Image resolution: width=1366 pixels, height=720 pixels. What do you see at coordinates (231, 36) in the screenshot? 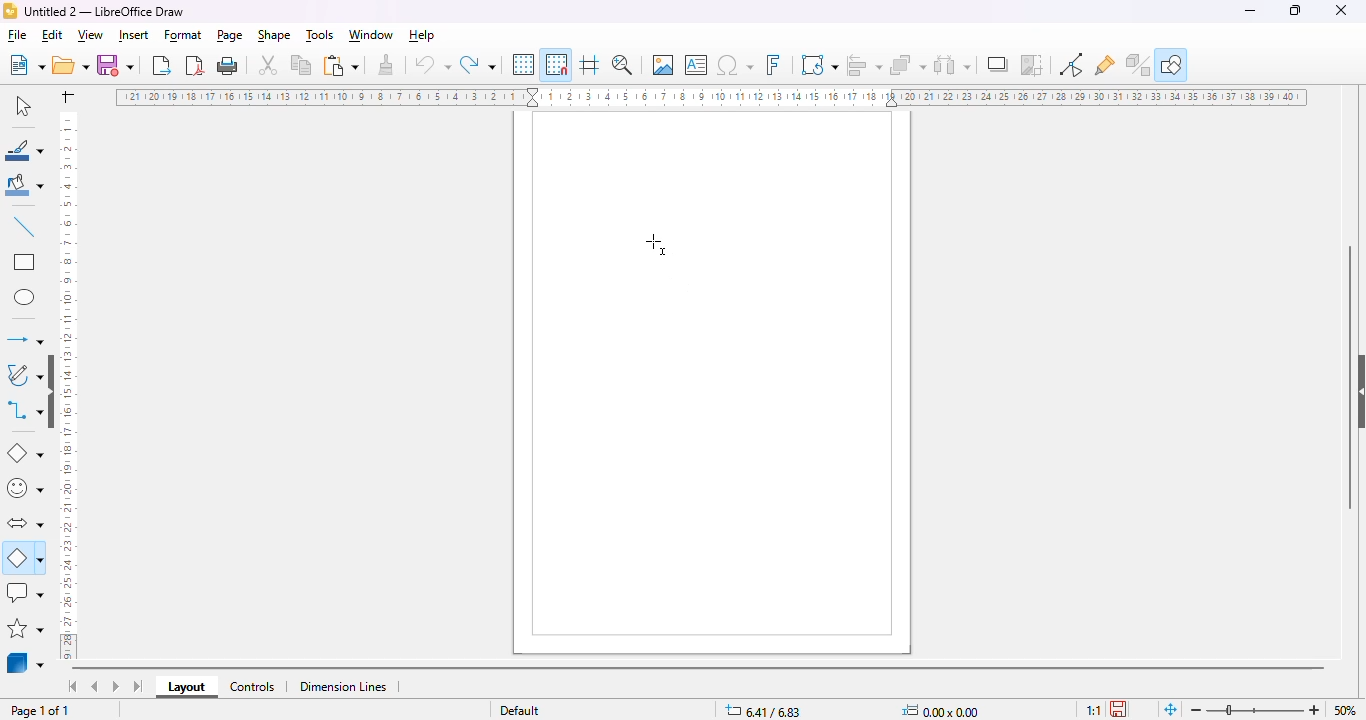
I see `page` at bounding box center [231, 36].